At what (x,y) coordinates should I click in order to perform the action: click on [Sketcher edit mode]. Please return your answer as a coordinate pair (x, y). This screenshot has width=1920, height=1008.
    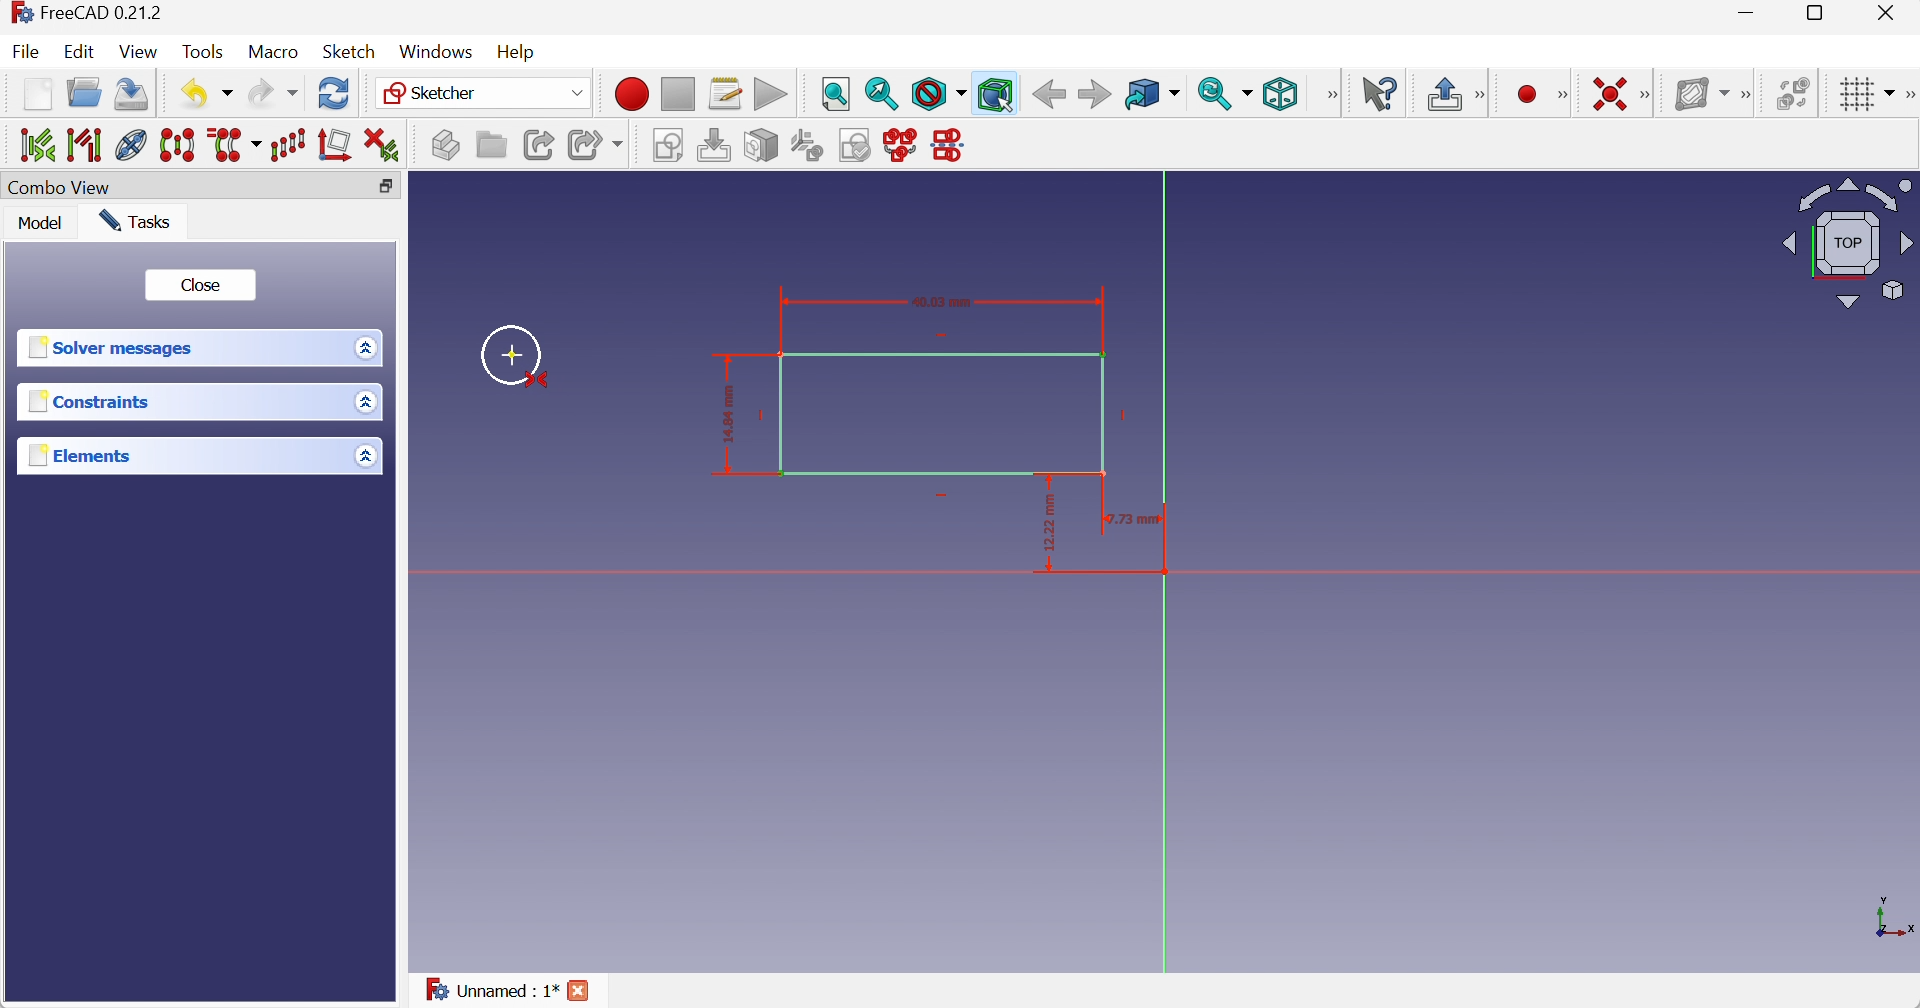
    Looking at the image, I should click on (1483, 96).